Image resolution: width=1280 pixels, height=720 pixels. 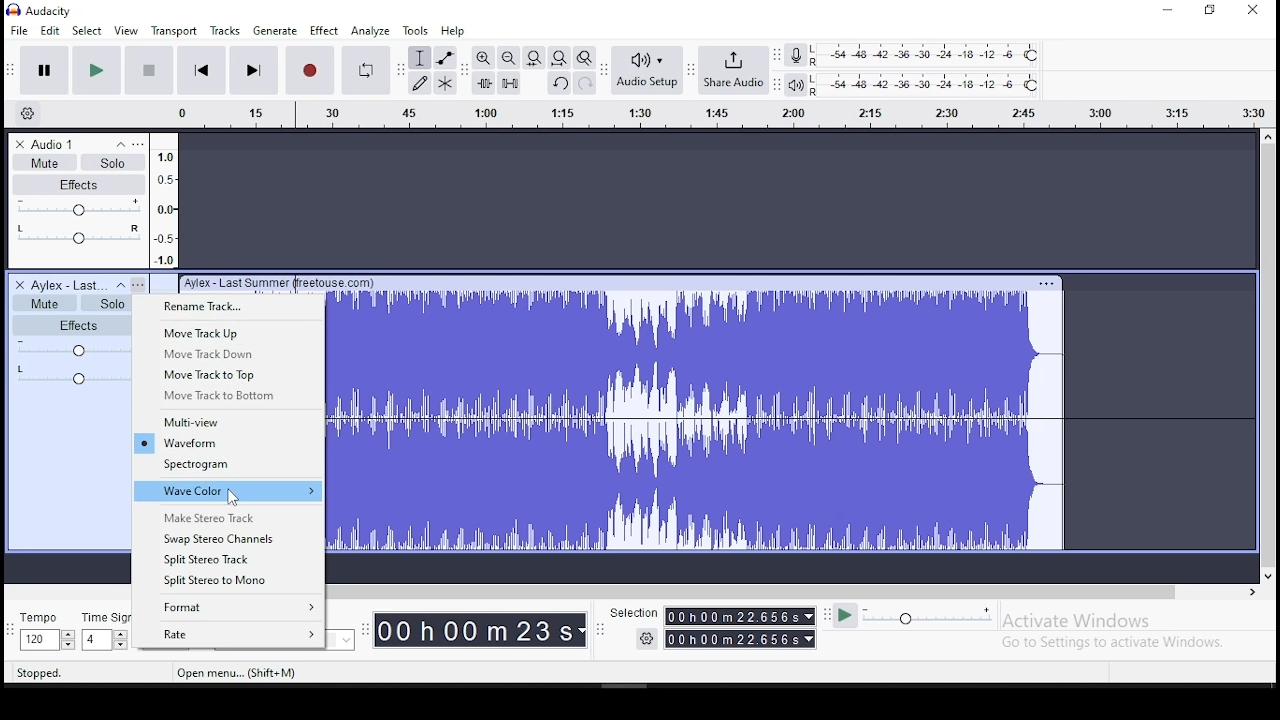 What do you see at coordinates (509, 82) in the screenshot?
I see `silence audio selection` at bounding box center [509, 82].